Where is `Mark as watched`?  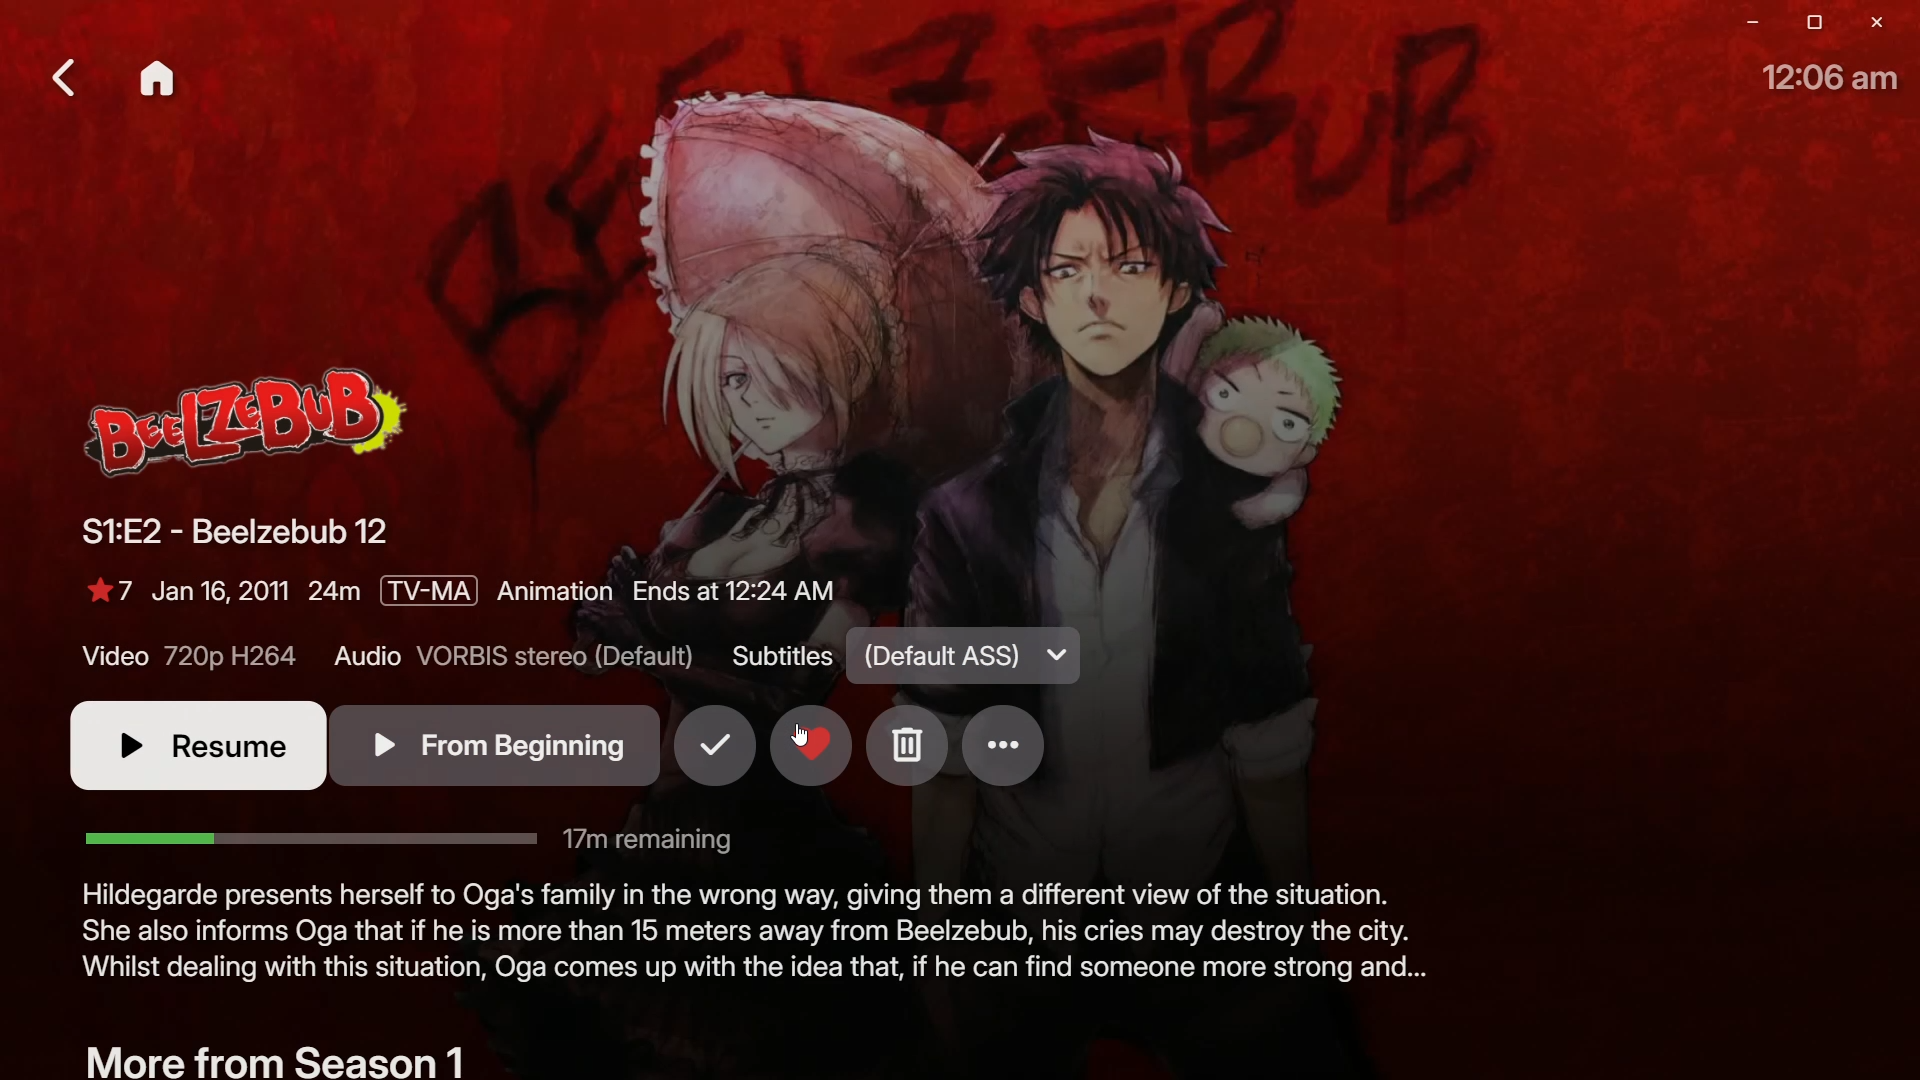 Mark as watched is located at coordinates (712, 754).